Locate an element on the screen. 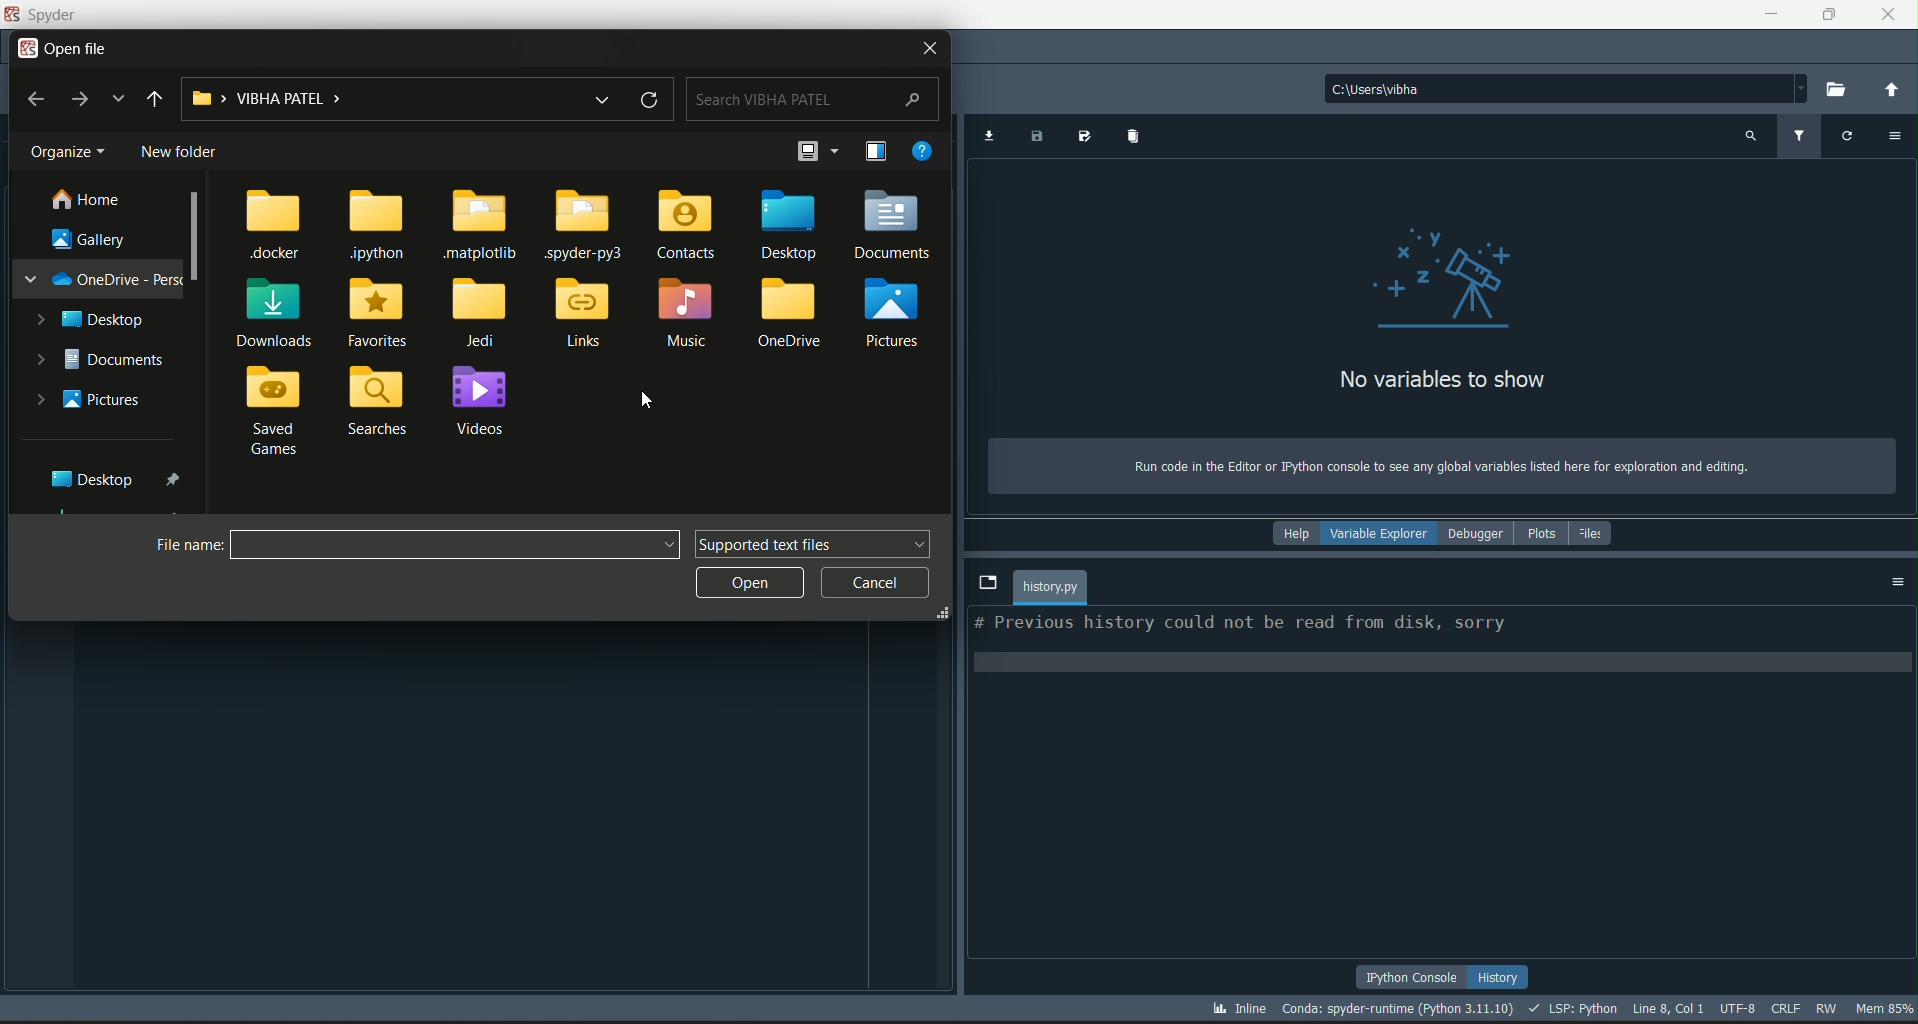  downloads is located at coordinates (274, 313).